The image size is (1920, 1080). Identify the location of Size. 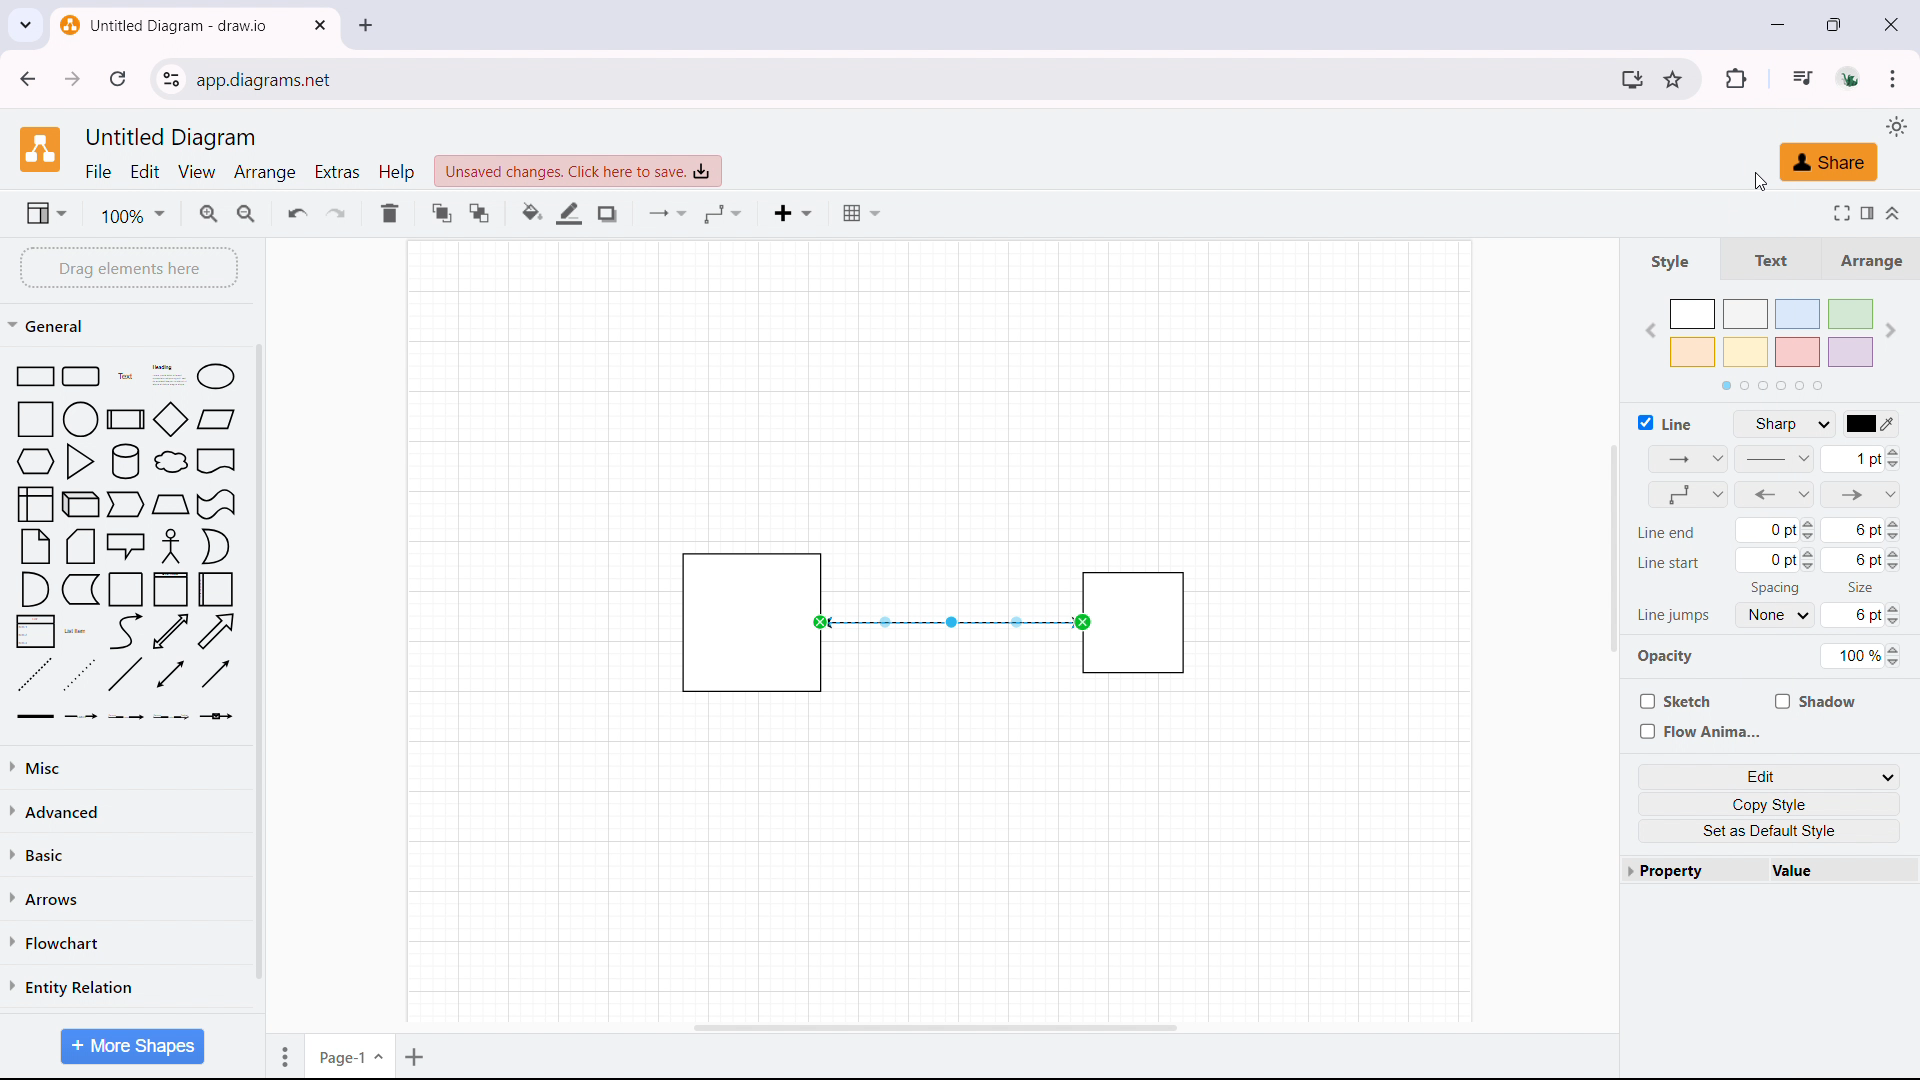
(1857, 586).